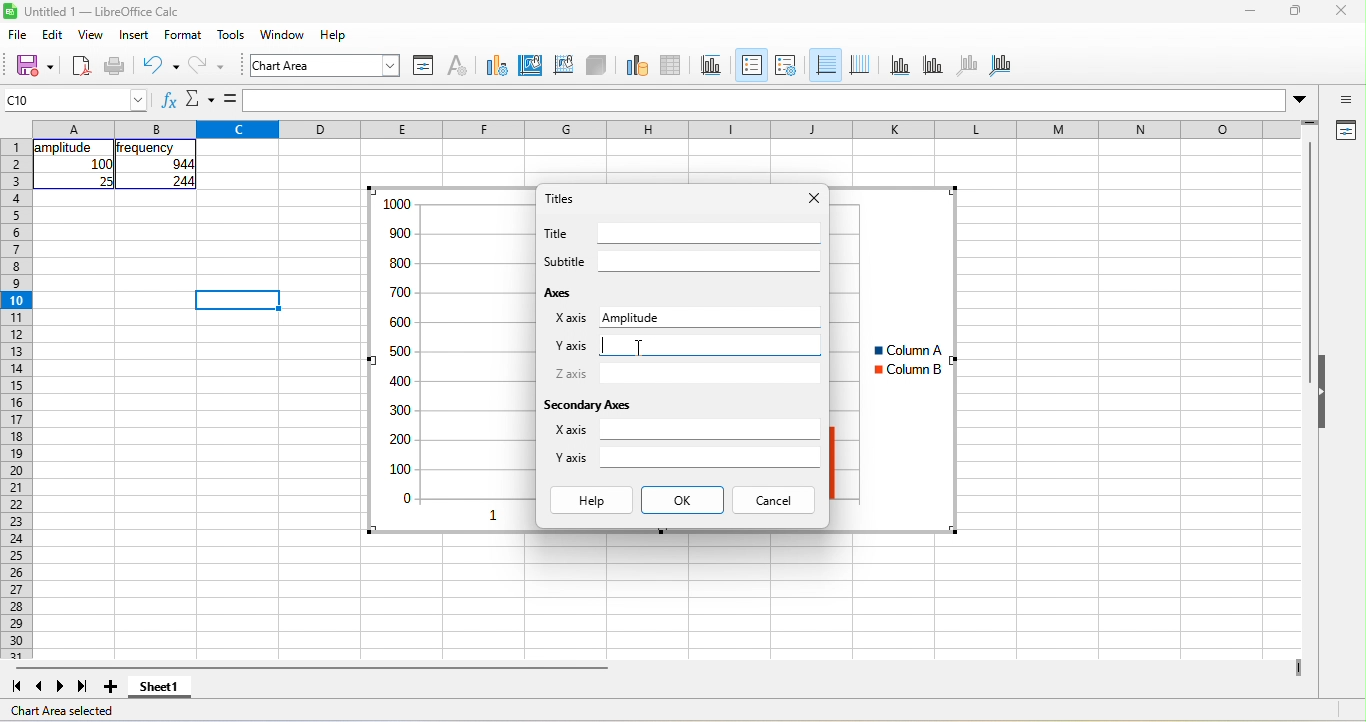 The width and height of the screenshot is (1366, 722). Describe the element at coordinates (101, 164) in the screenshot. I see `100` at that location.